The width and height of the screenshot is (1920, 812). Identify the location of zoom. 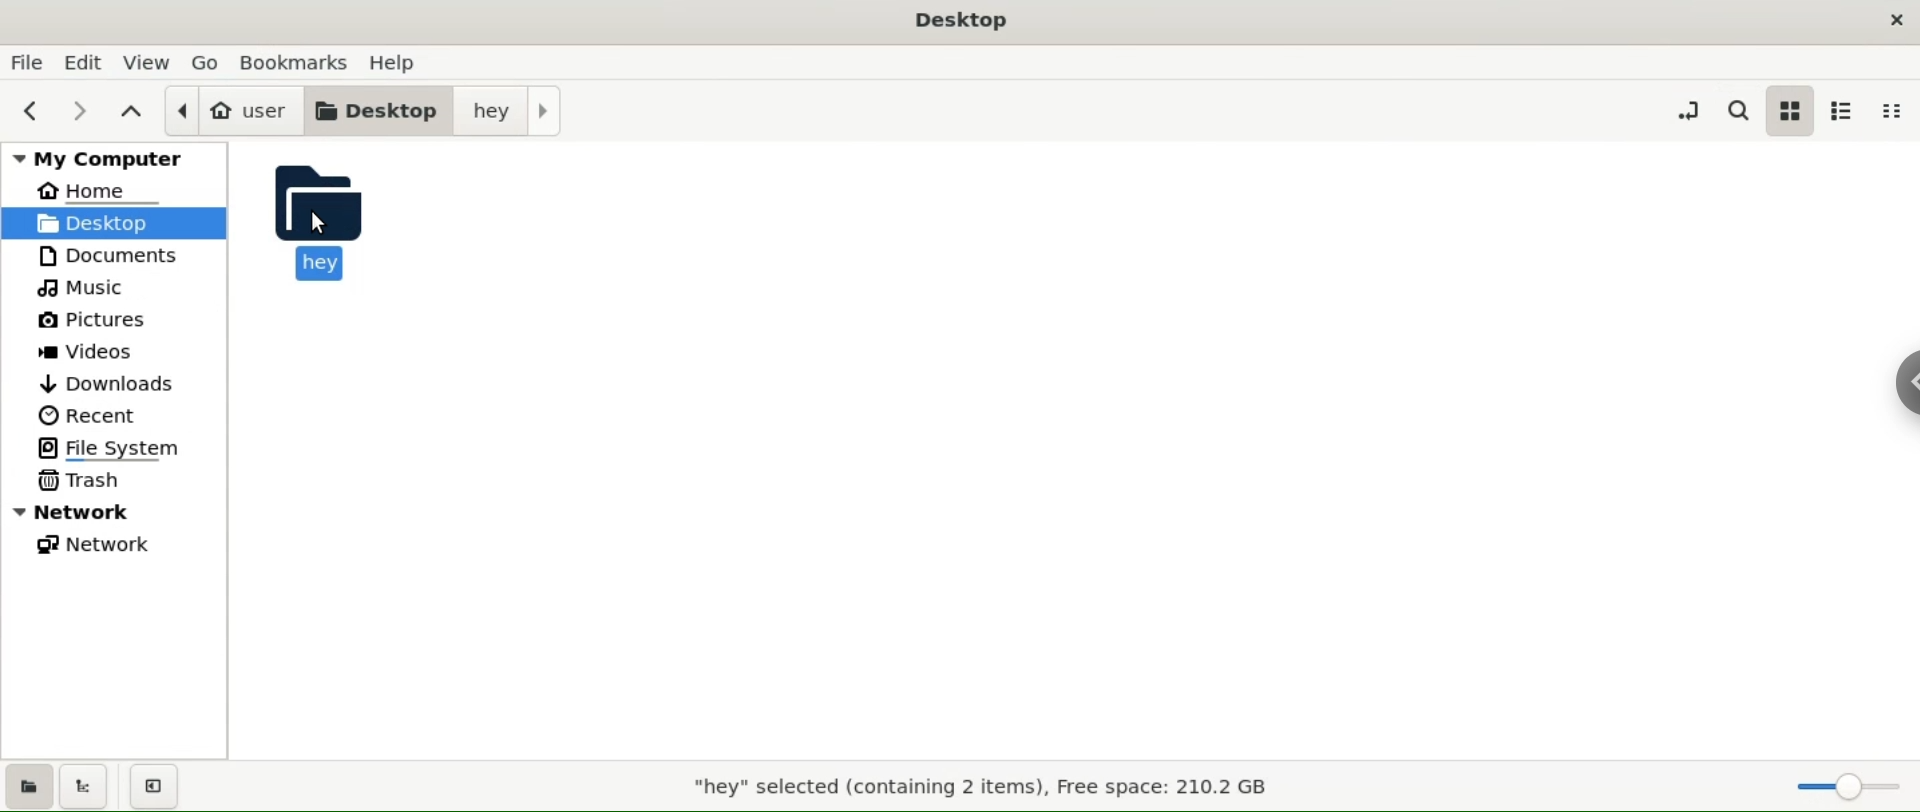
(1852, 786).